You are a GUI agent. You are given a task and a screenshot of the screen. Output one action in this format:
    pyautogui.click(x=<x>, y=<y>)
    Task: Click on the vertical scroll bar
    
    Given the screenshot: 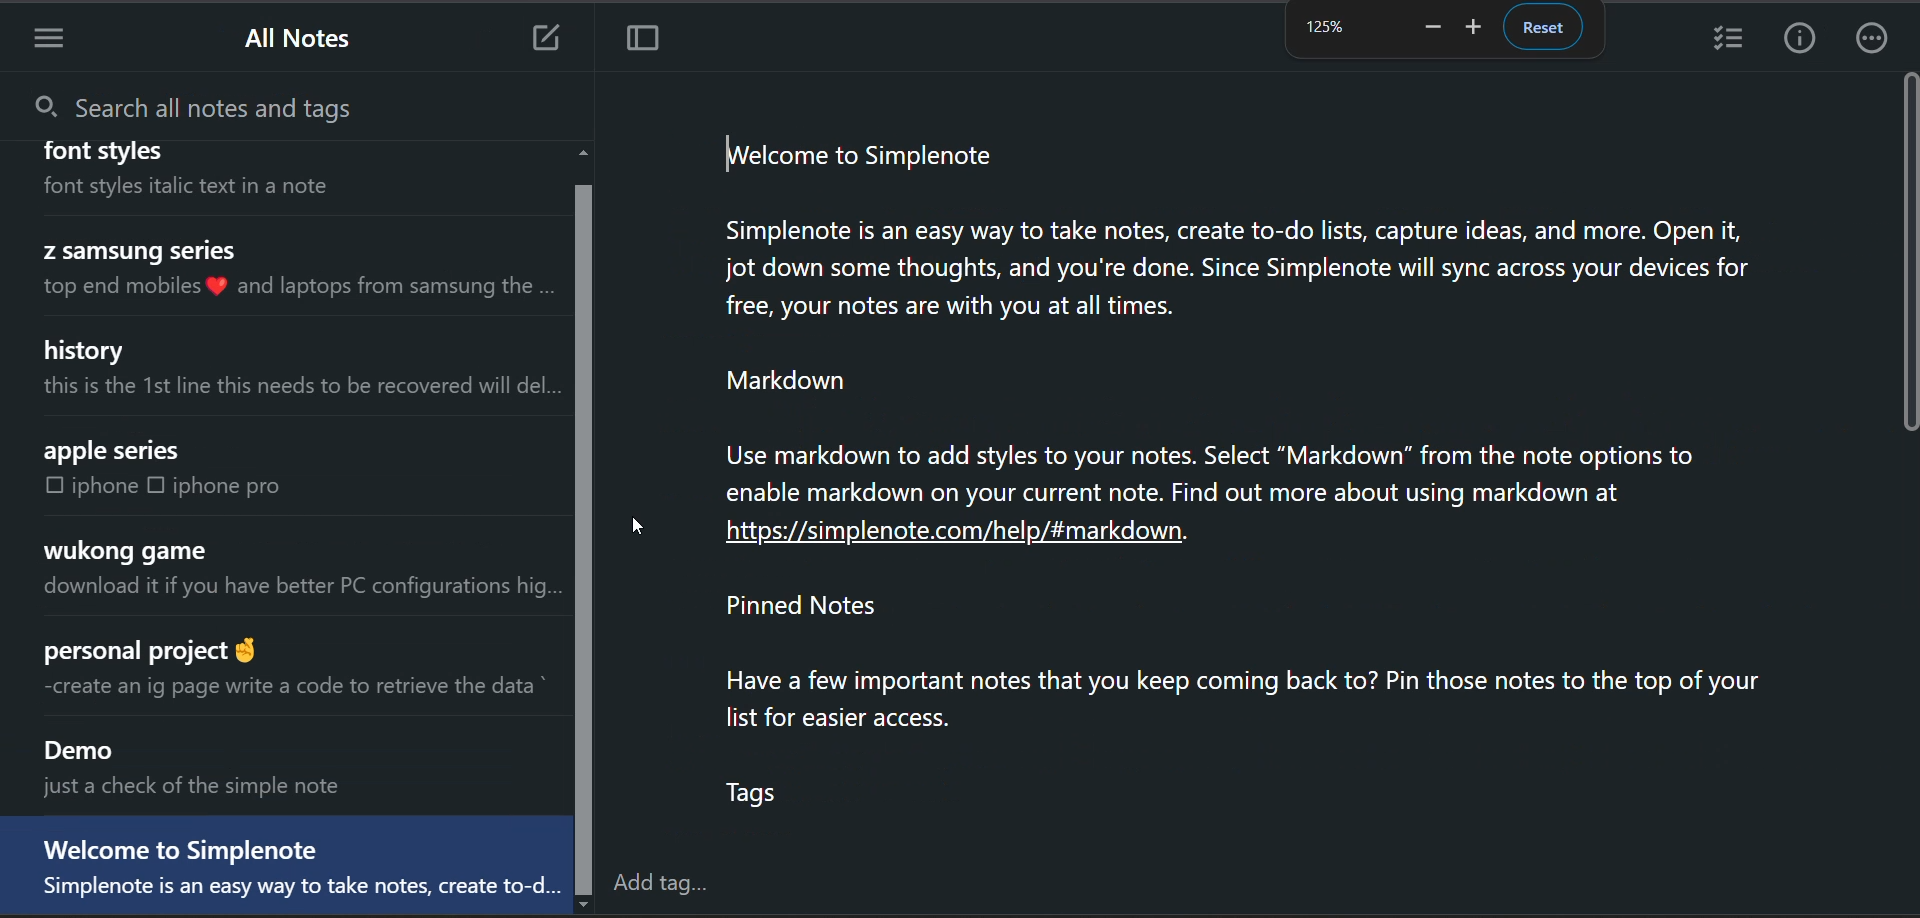 What is the action you would take?
    pyautogui.click(x=1908, y=248)
    